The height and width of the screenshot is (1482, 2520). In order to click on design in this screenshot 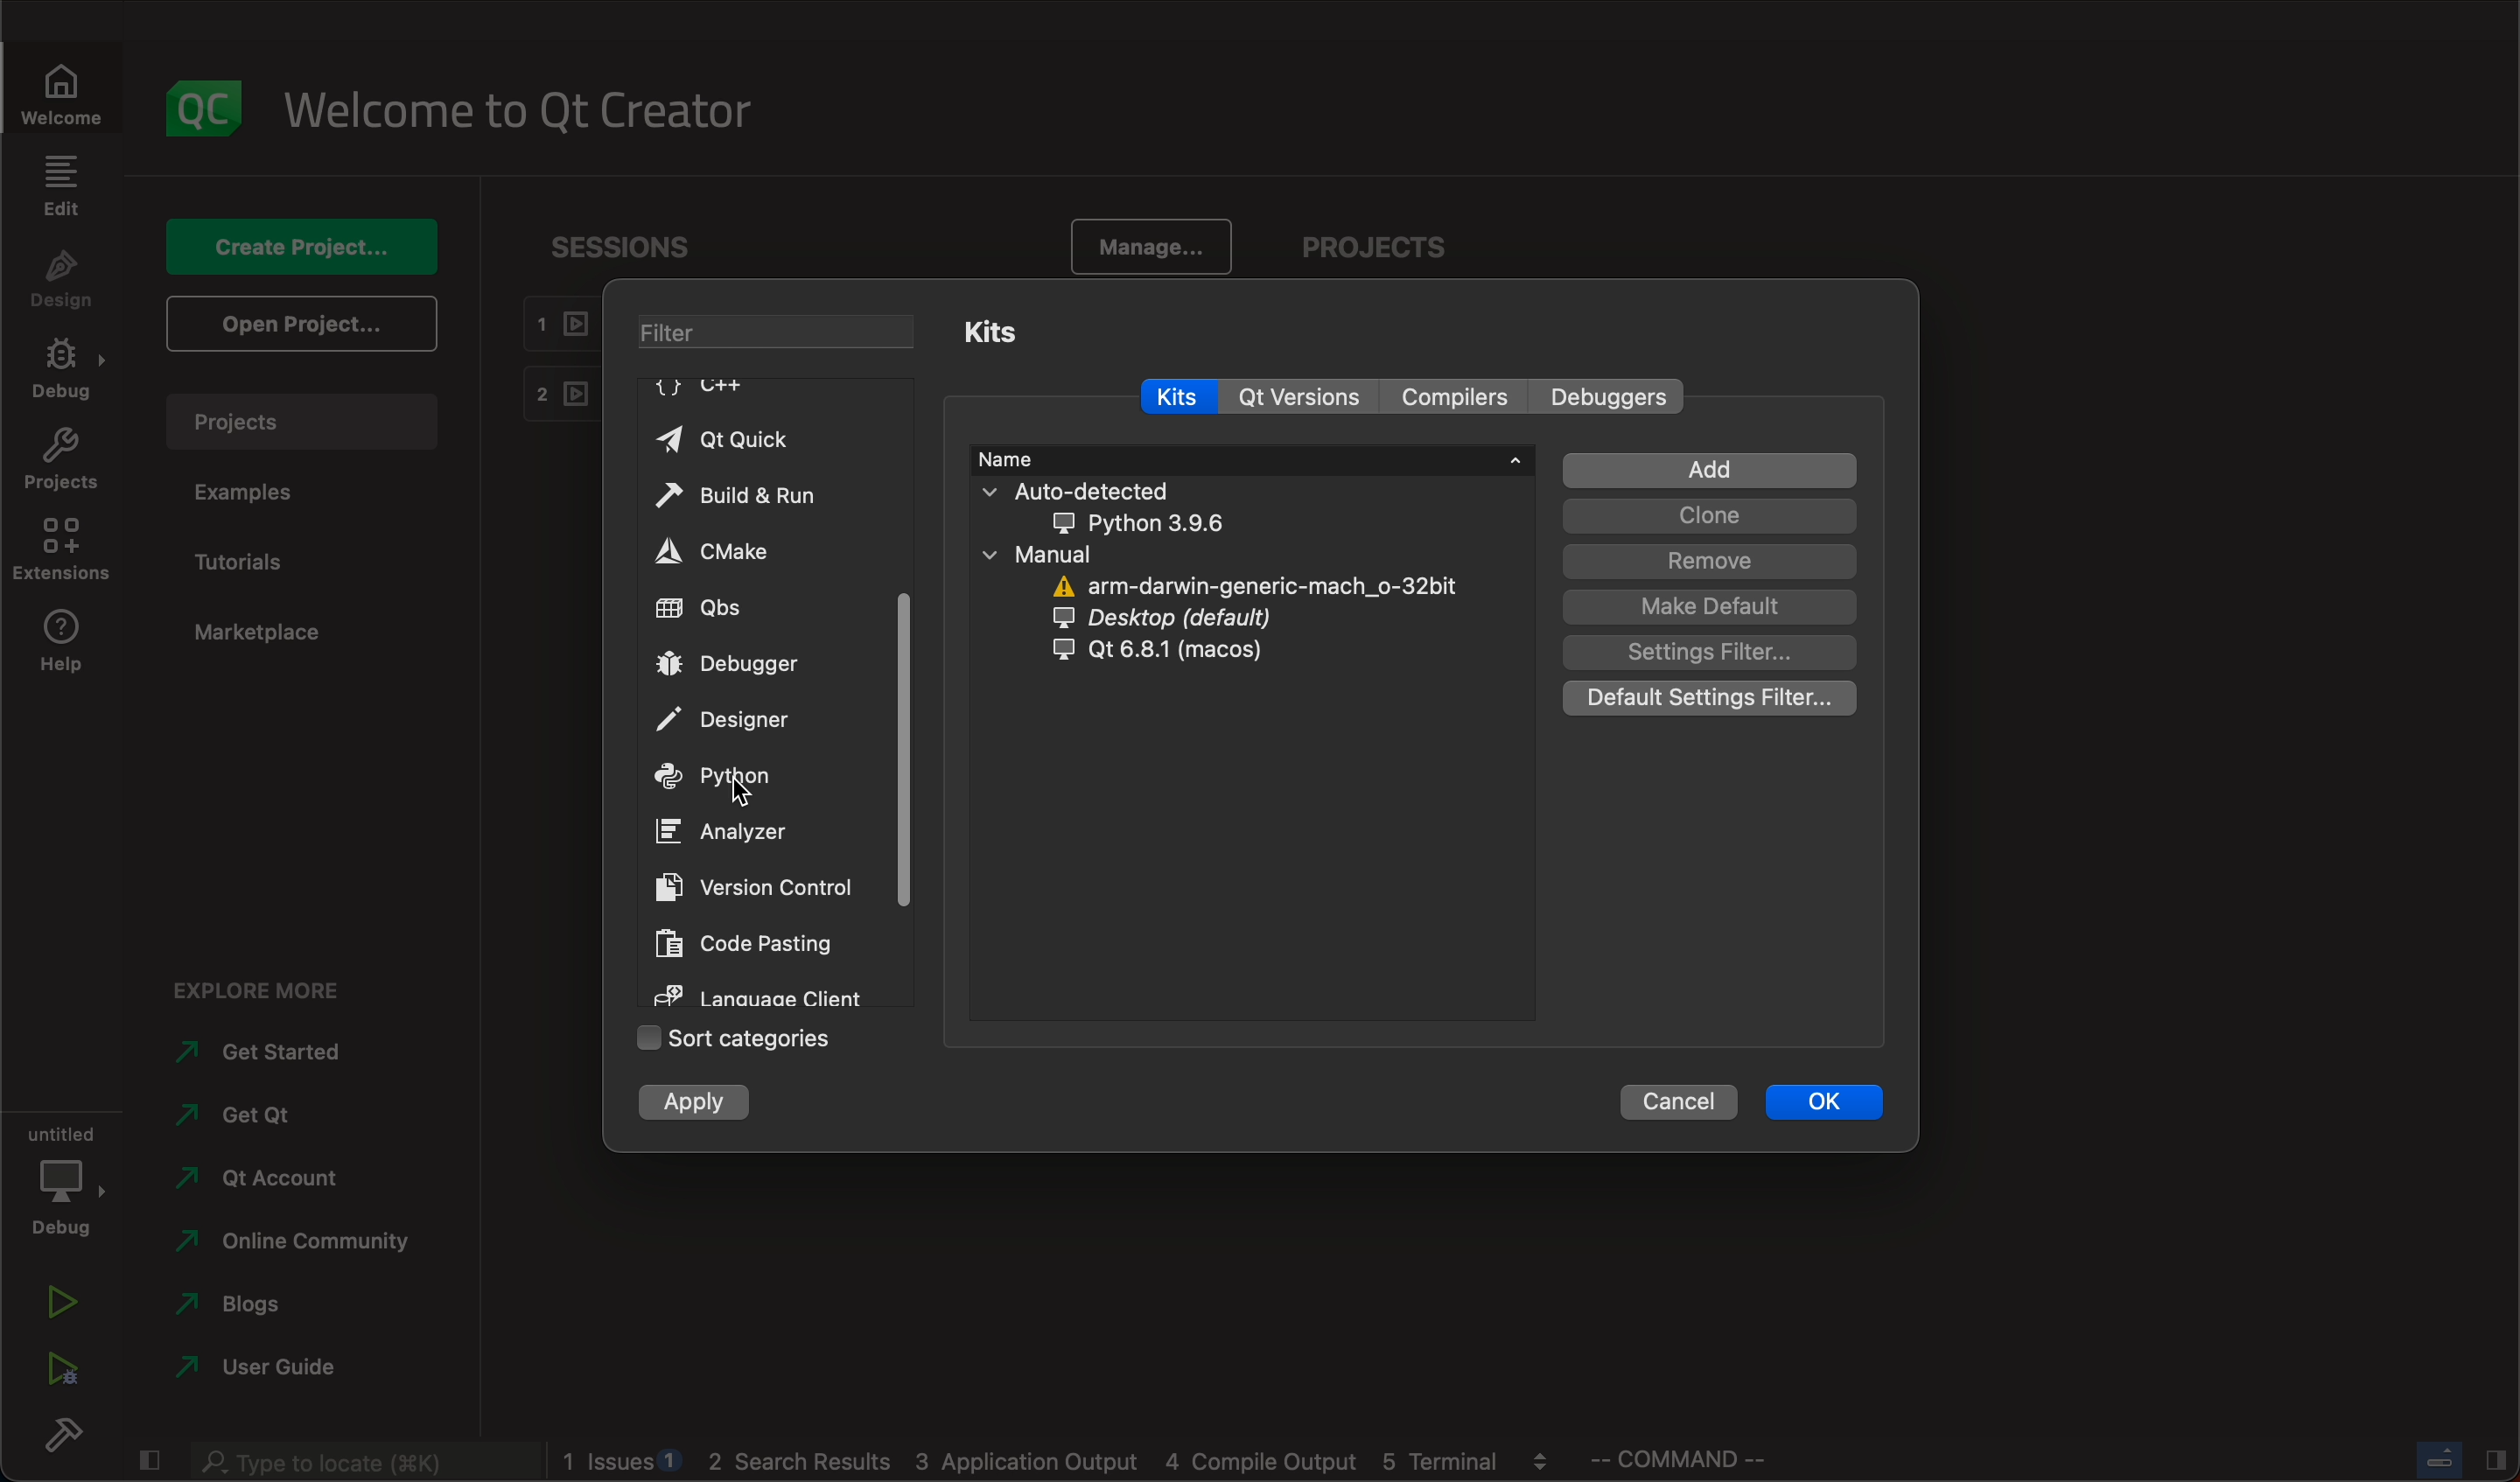, I will do `click(55, 280)`.